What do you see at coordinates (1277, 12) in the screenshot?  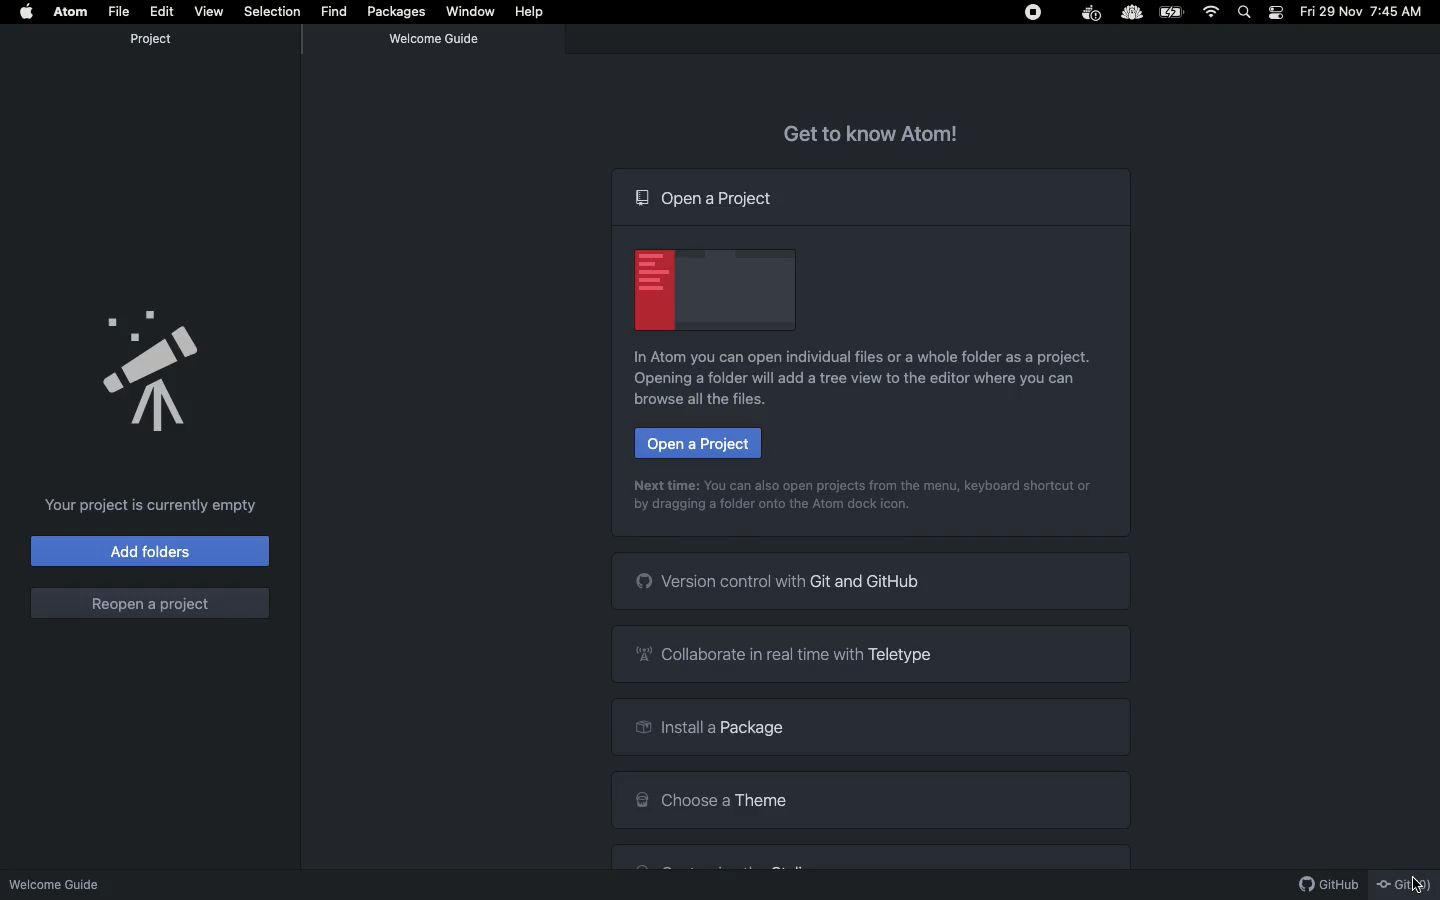 I see `Notification` at bounding box center [1277, 12].